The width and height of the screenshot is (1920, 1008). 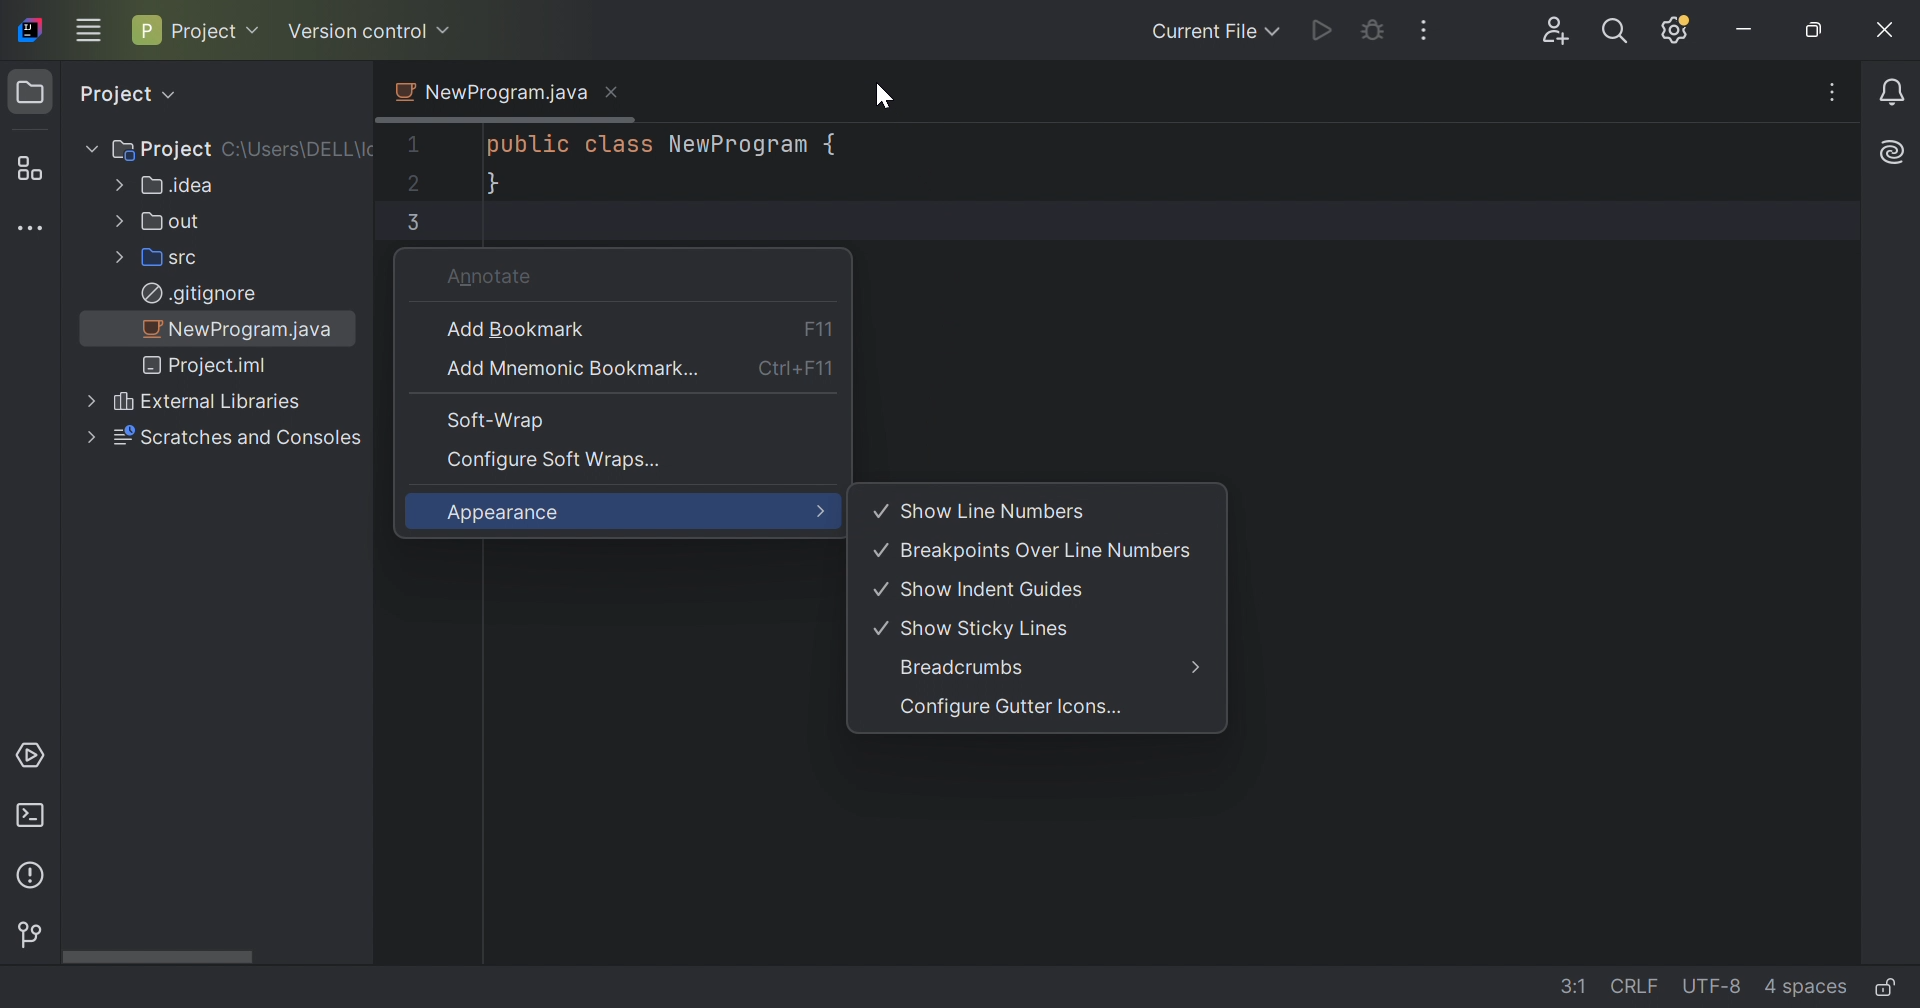 What do you see at coordinates (209, 366) in the screenshot?
I see `Project.iml` at bounding box center [209, 366].